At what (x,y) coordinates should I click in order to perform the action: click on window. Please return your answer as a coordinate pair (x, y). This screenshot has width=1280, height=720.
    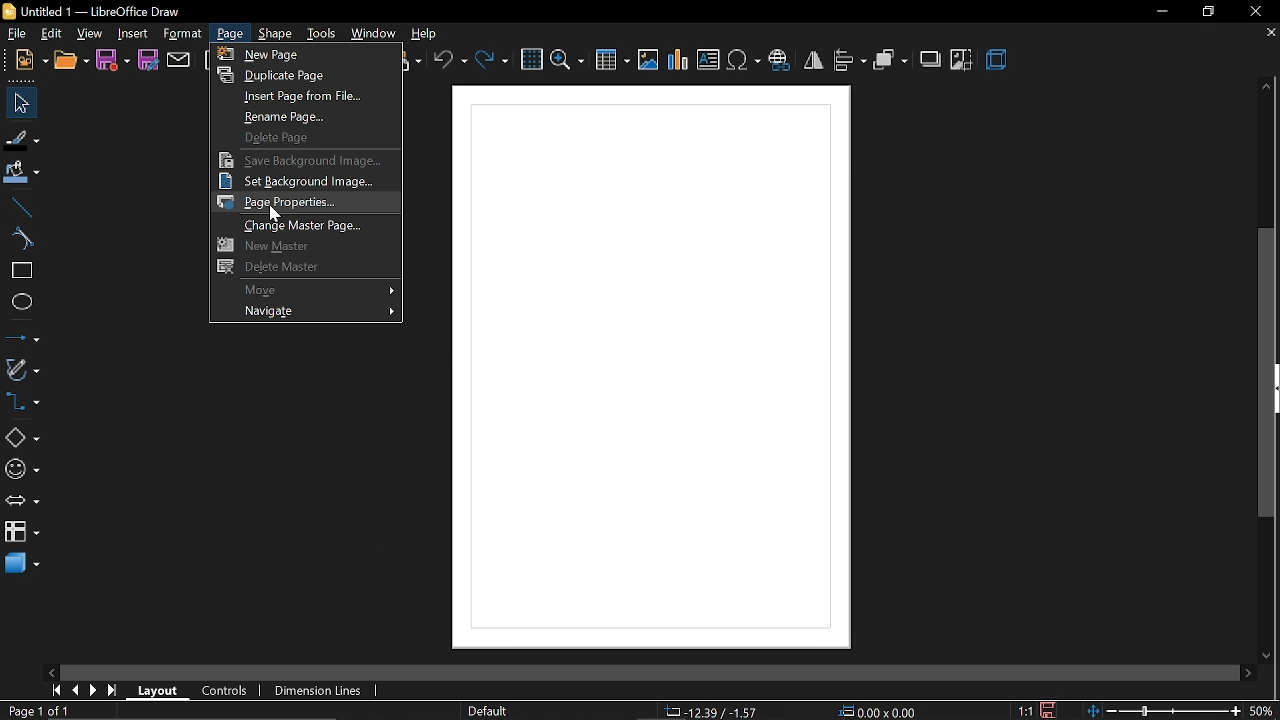
    Looking at the image, I should click on (372, 35).